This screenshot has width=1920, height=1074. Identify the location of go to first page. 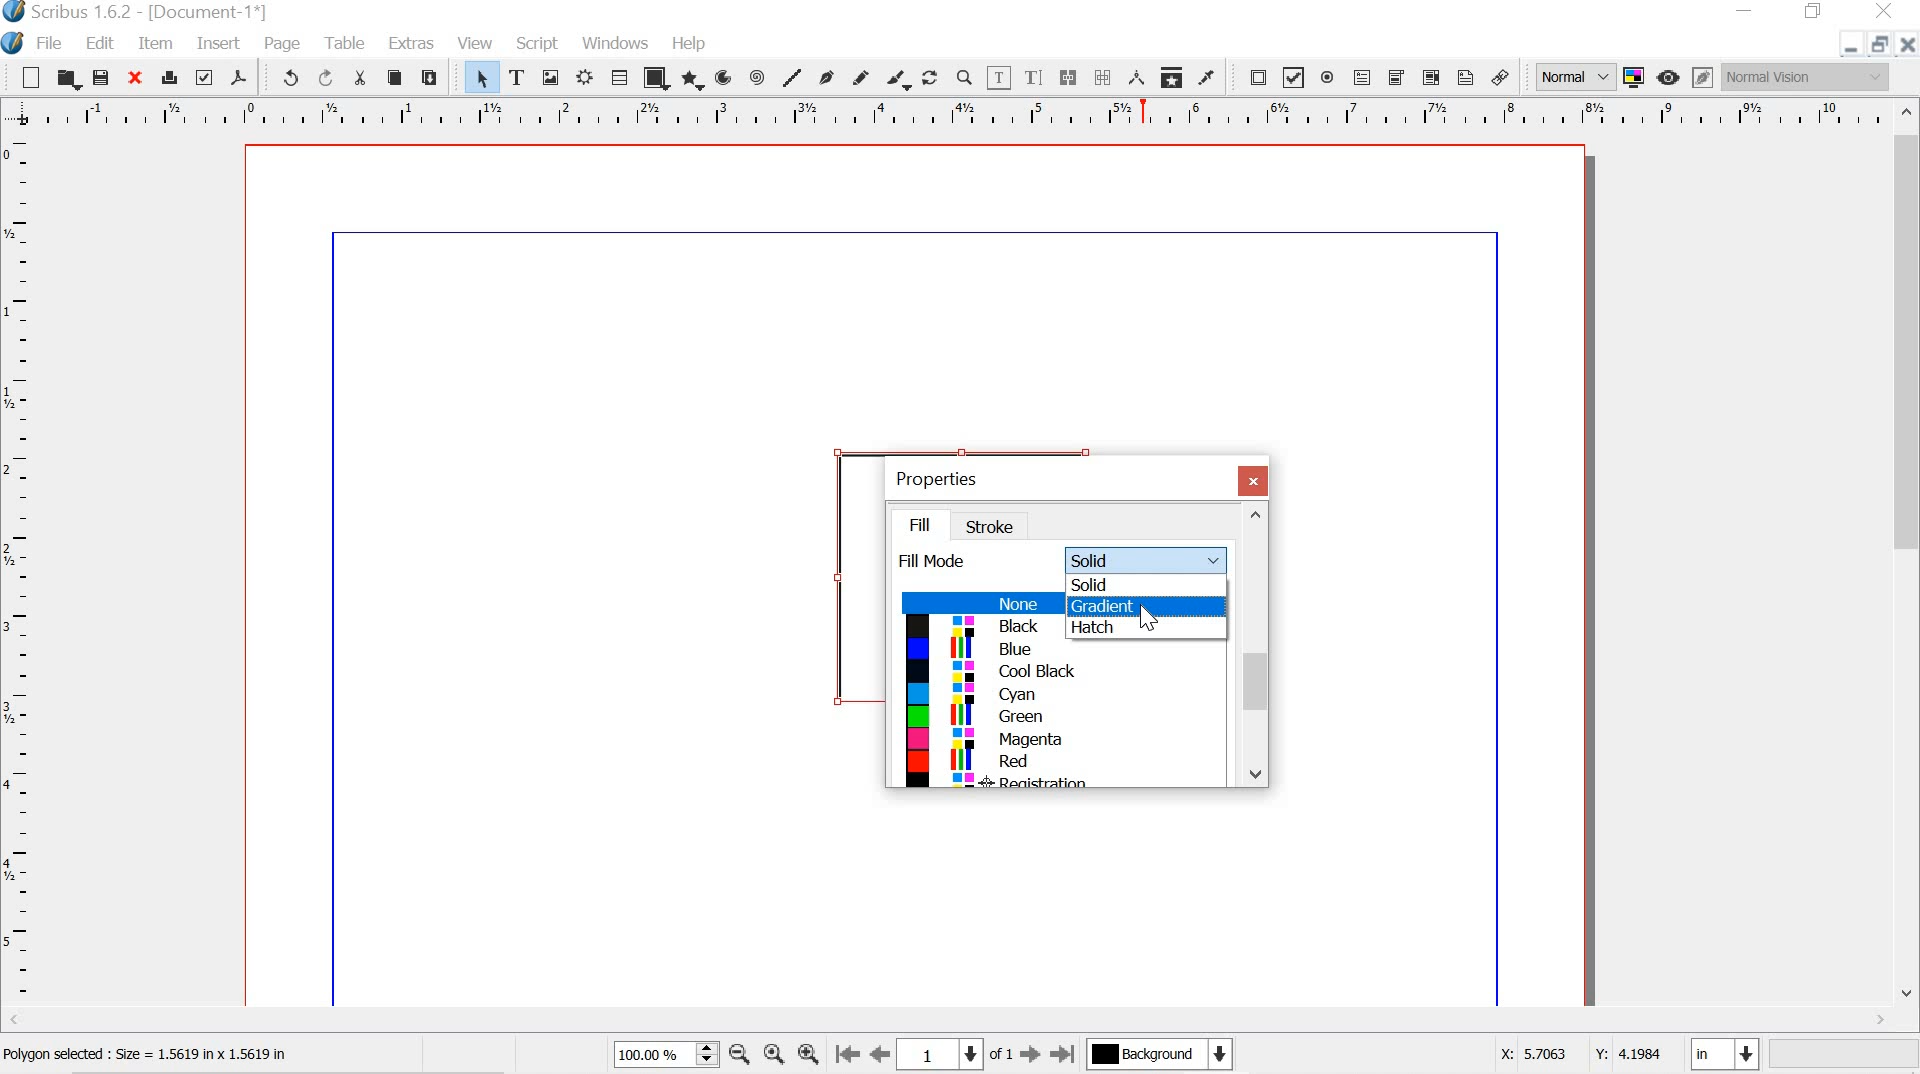
(849, 1057).